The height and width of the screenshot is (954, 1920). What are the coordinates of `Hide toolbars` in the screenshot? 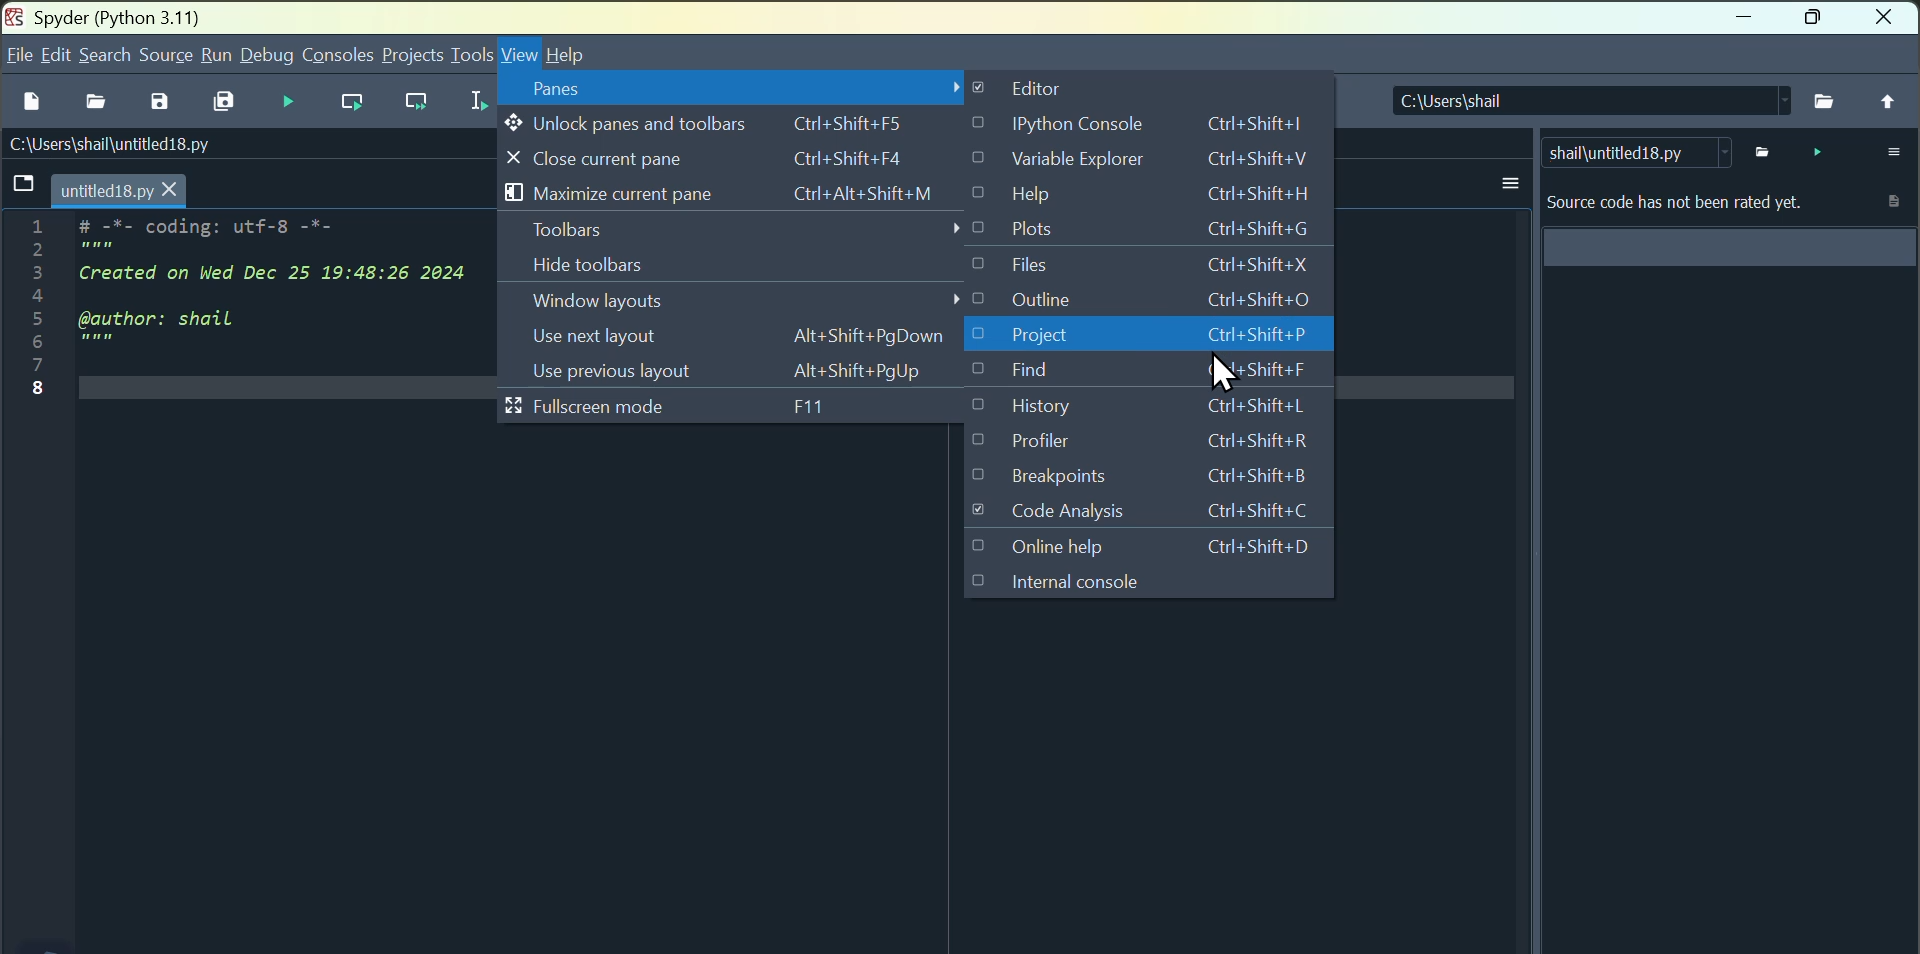 It's located at (671, 264).